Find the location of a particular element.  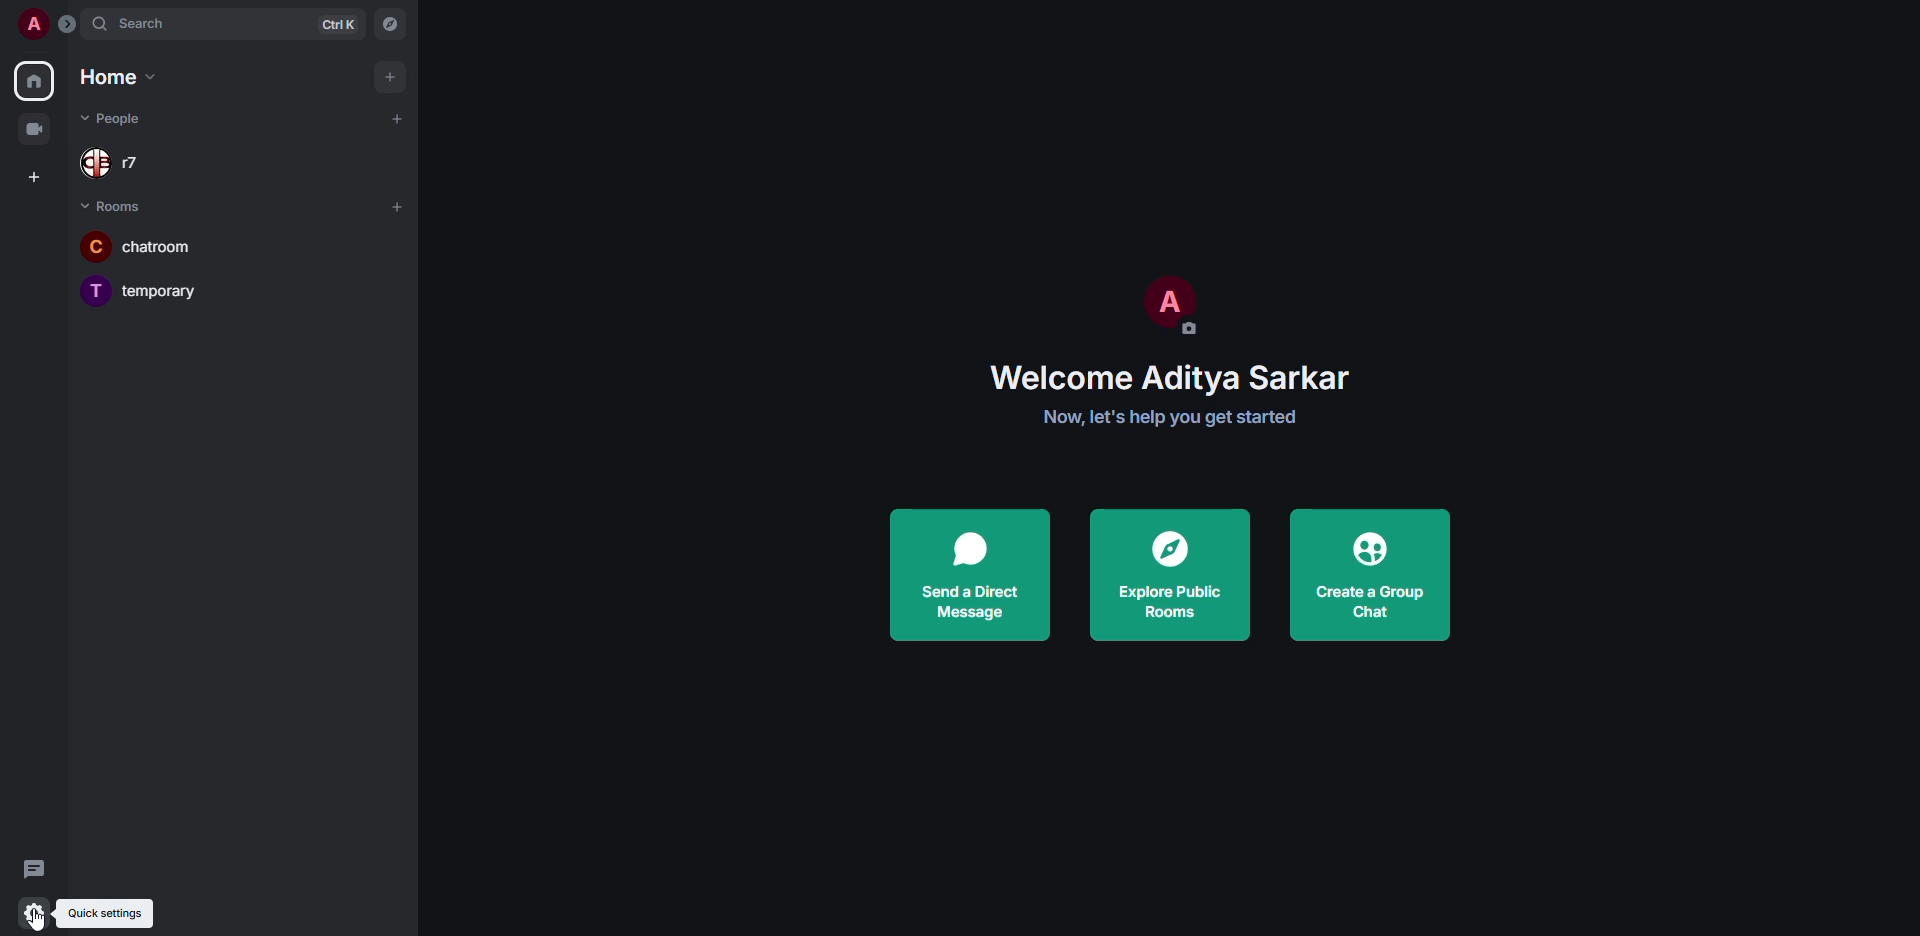

search is located at coordinates (156, 23).